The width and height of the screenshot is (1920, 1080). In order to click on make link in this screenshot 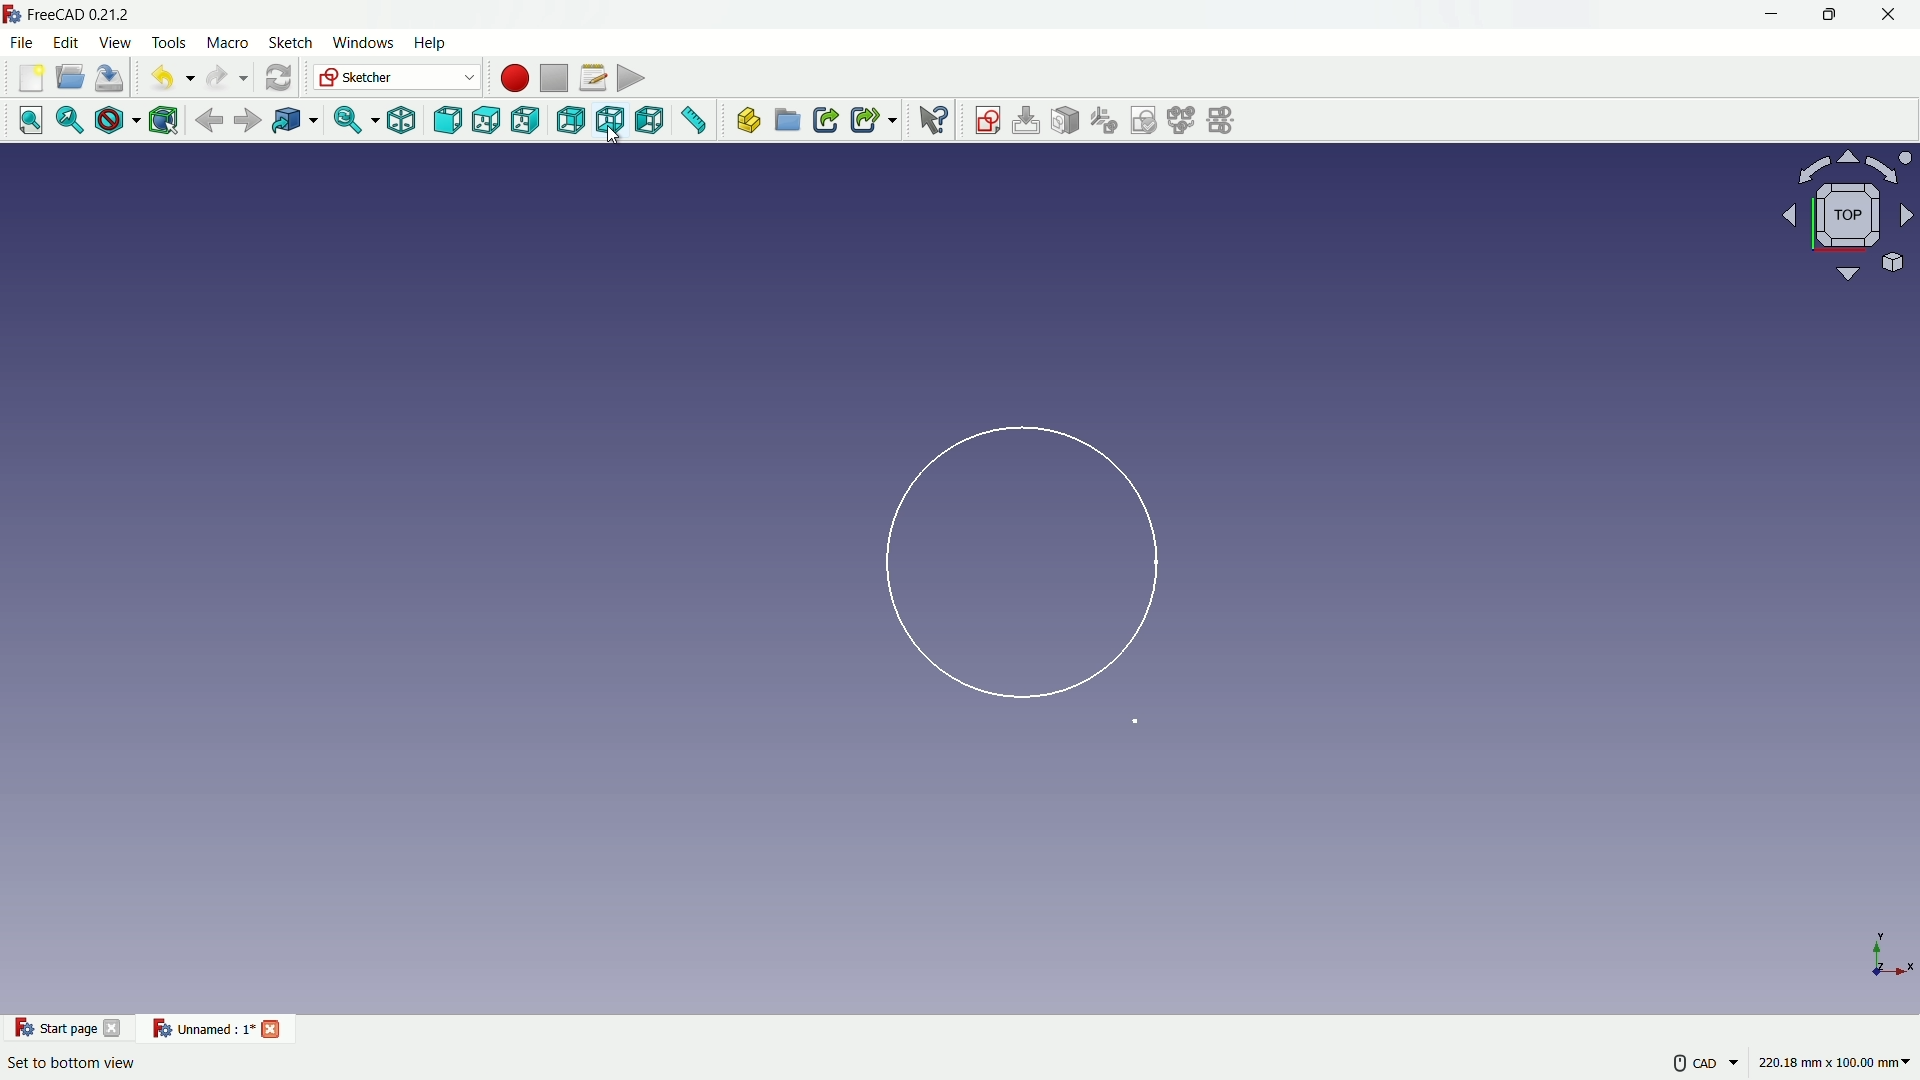, I will do `click(826, 122)`.